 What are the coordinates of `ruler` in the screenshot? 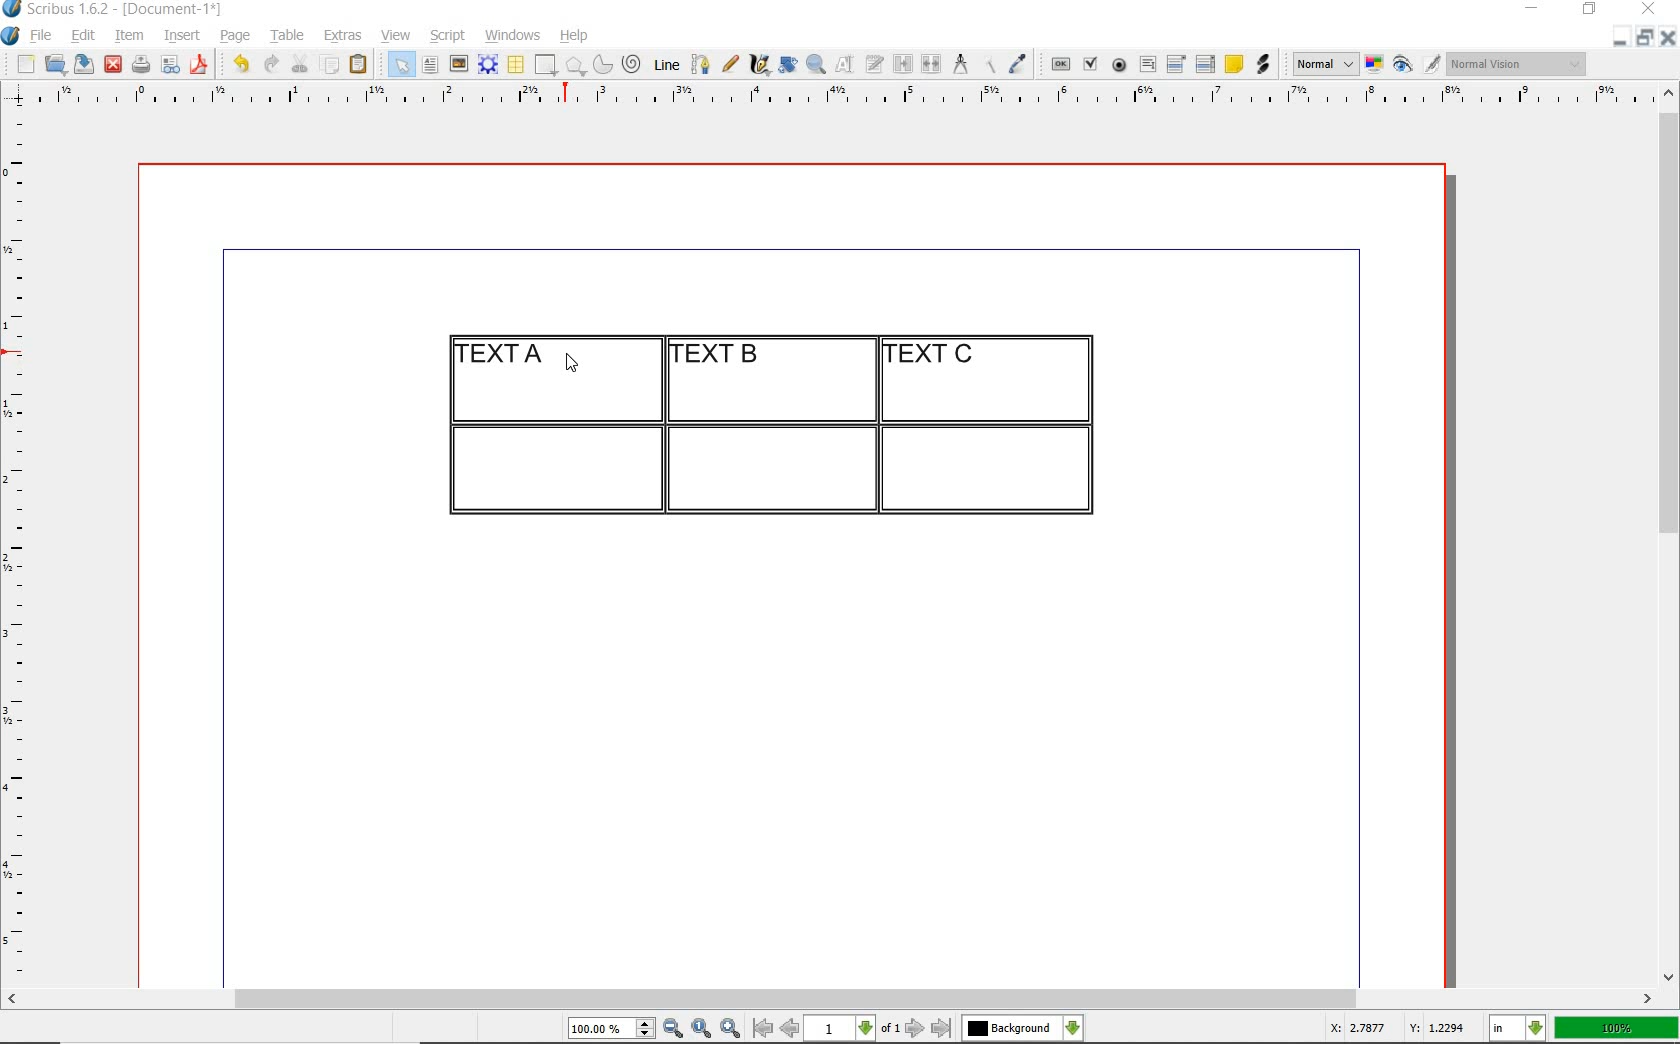 It's located at (853, 97).